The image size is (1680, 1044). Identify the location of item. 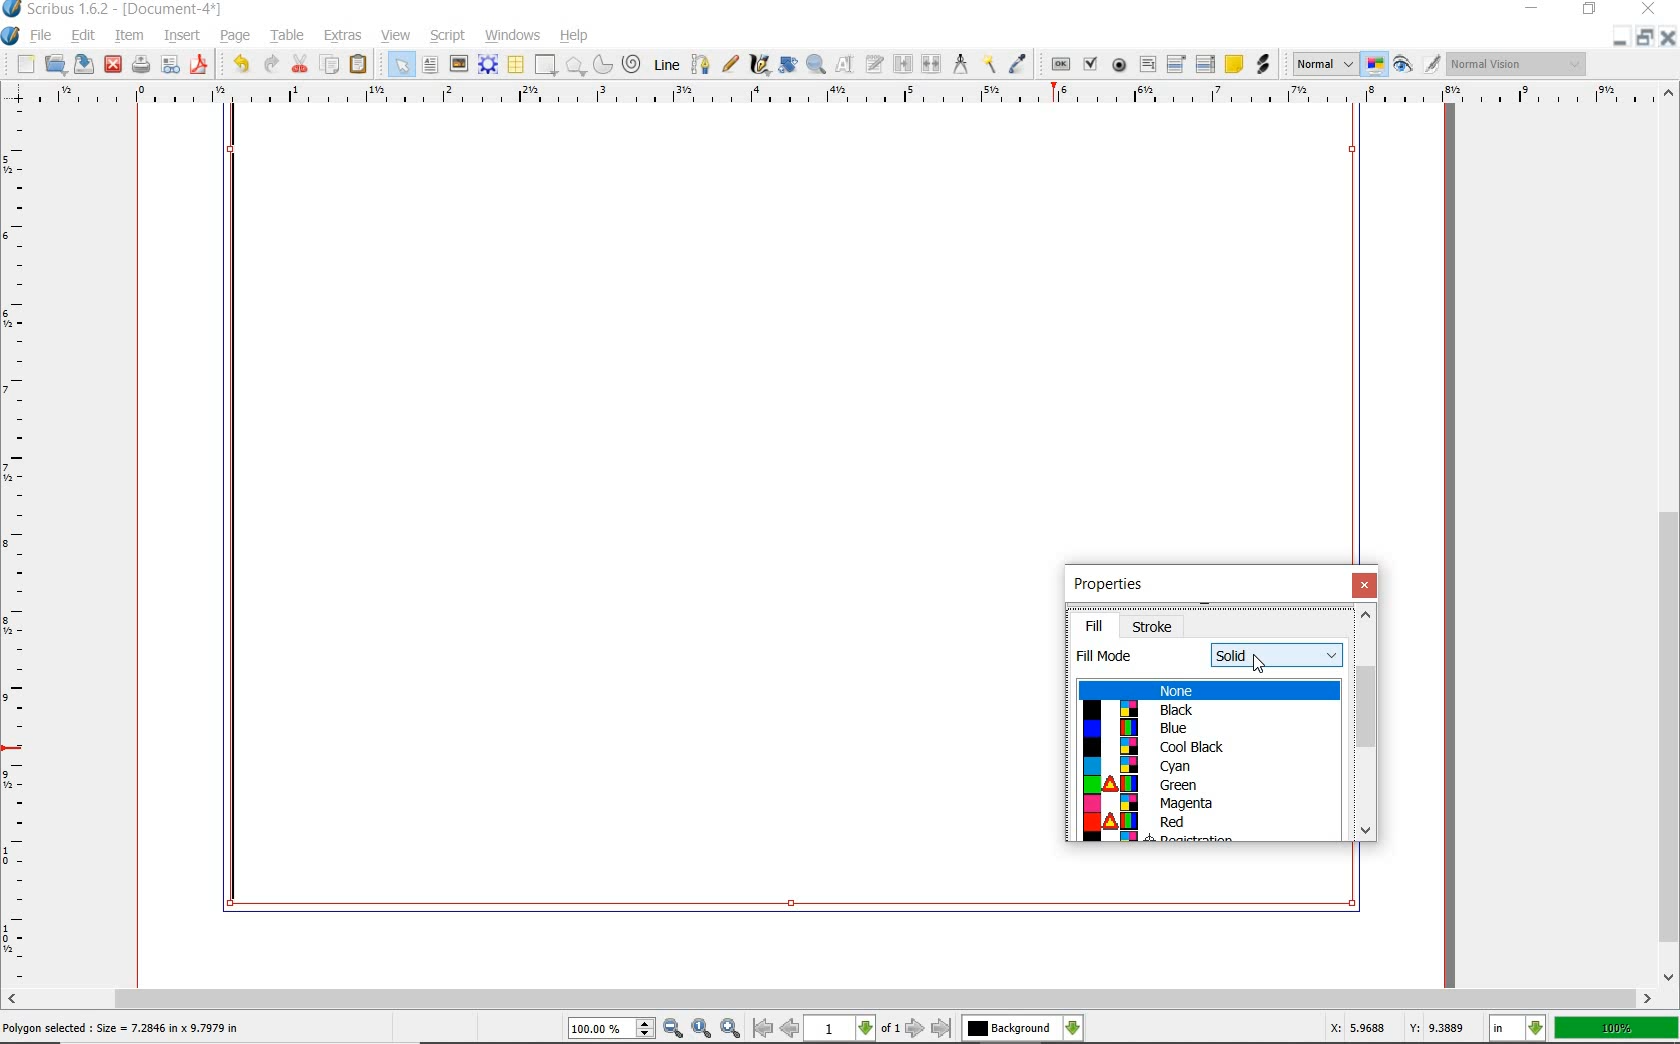
(128, 35).